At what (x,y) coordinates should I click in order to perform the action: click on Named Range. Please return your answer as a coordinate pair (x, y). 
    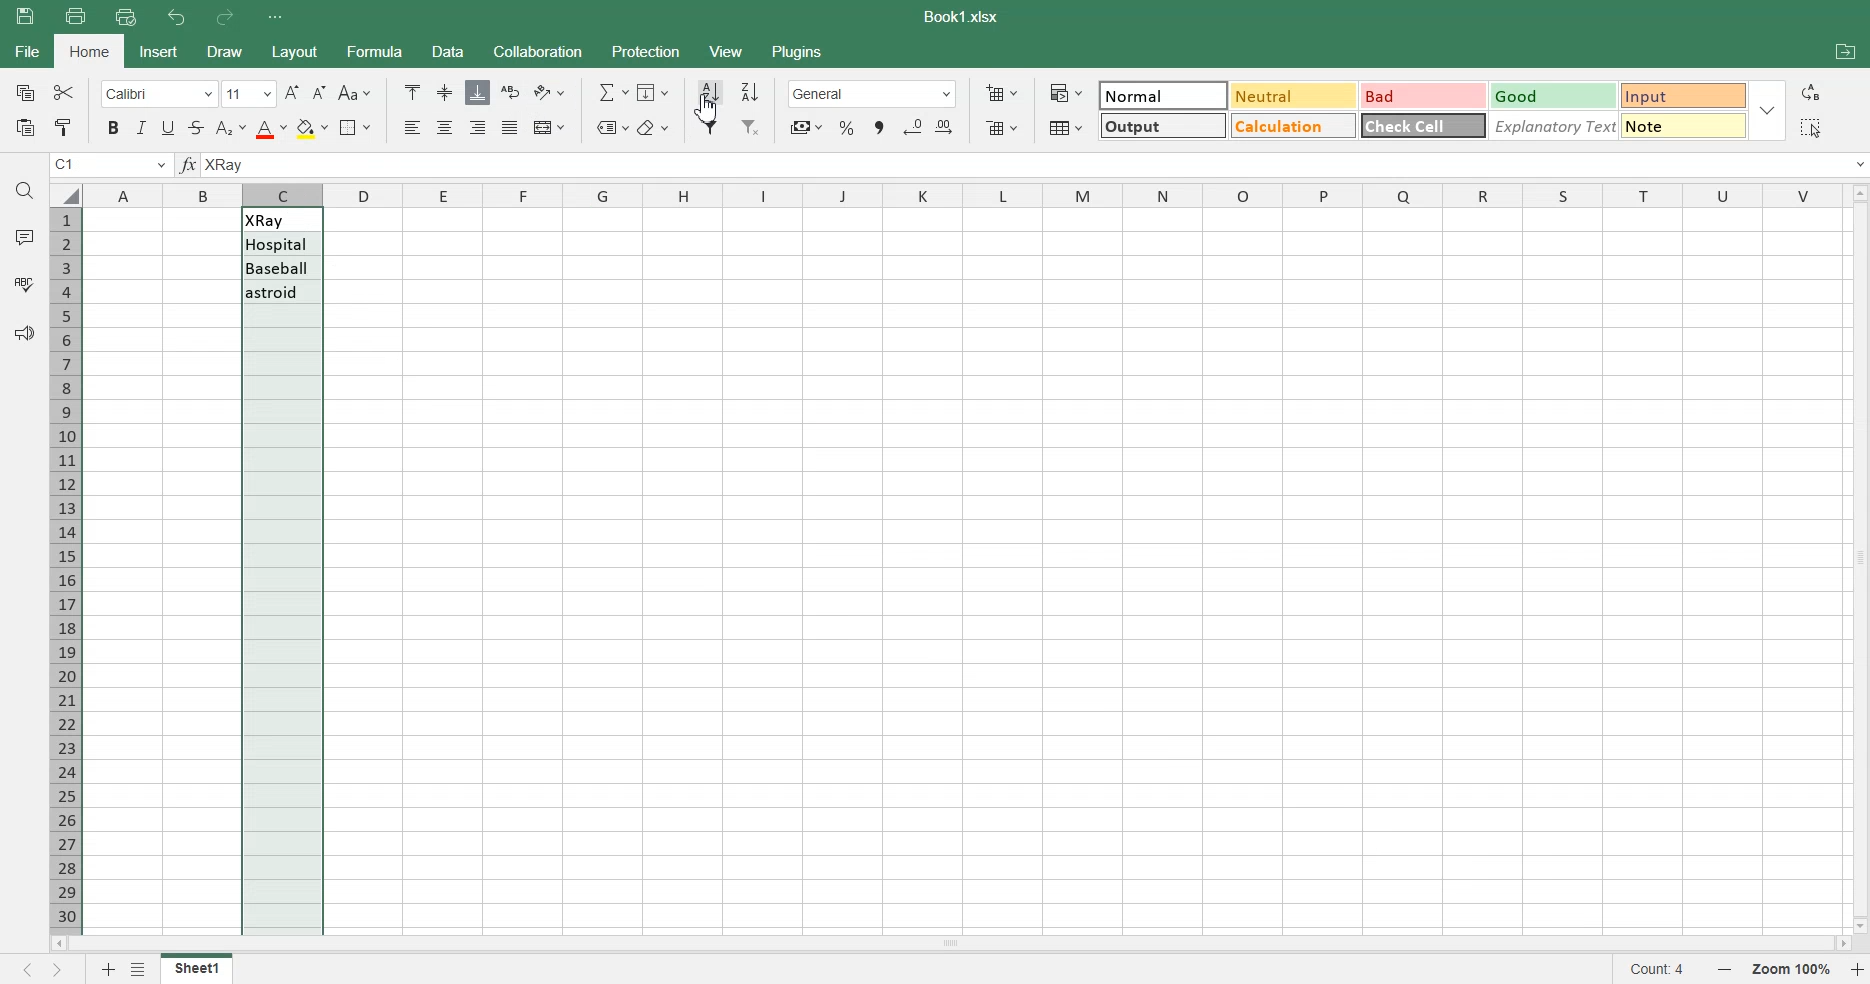
    Looking at the image, I should click on (608, 126).